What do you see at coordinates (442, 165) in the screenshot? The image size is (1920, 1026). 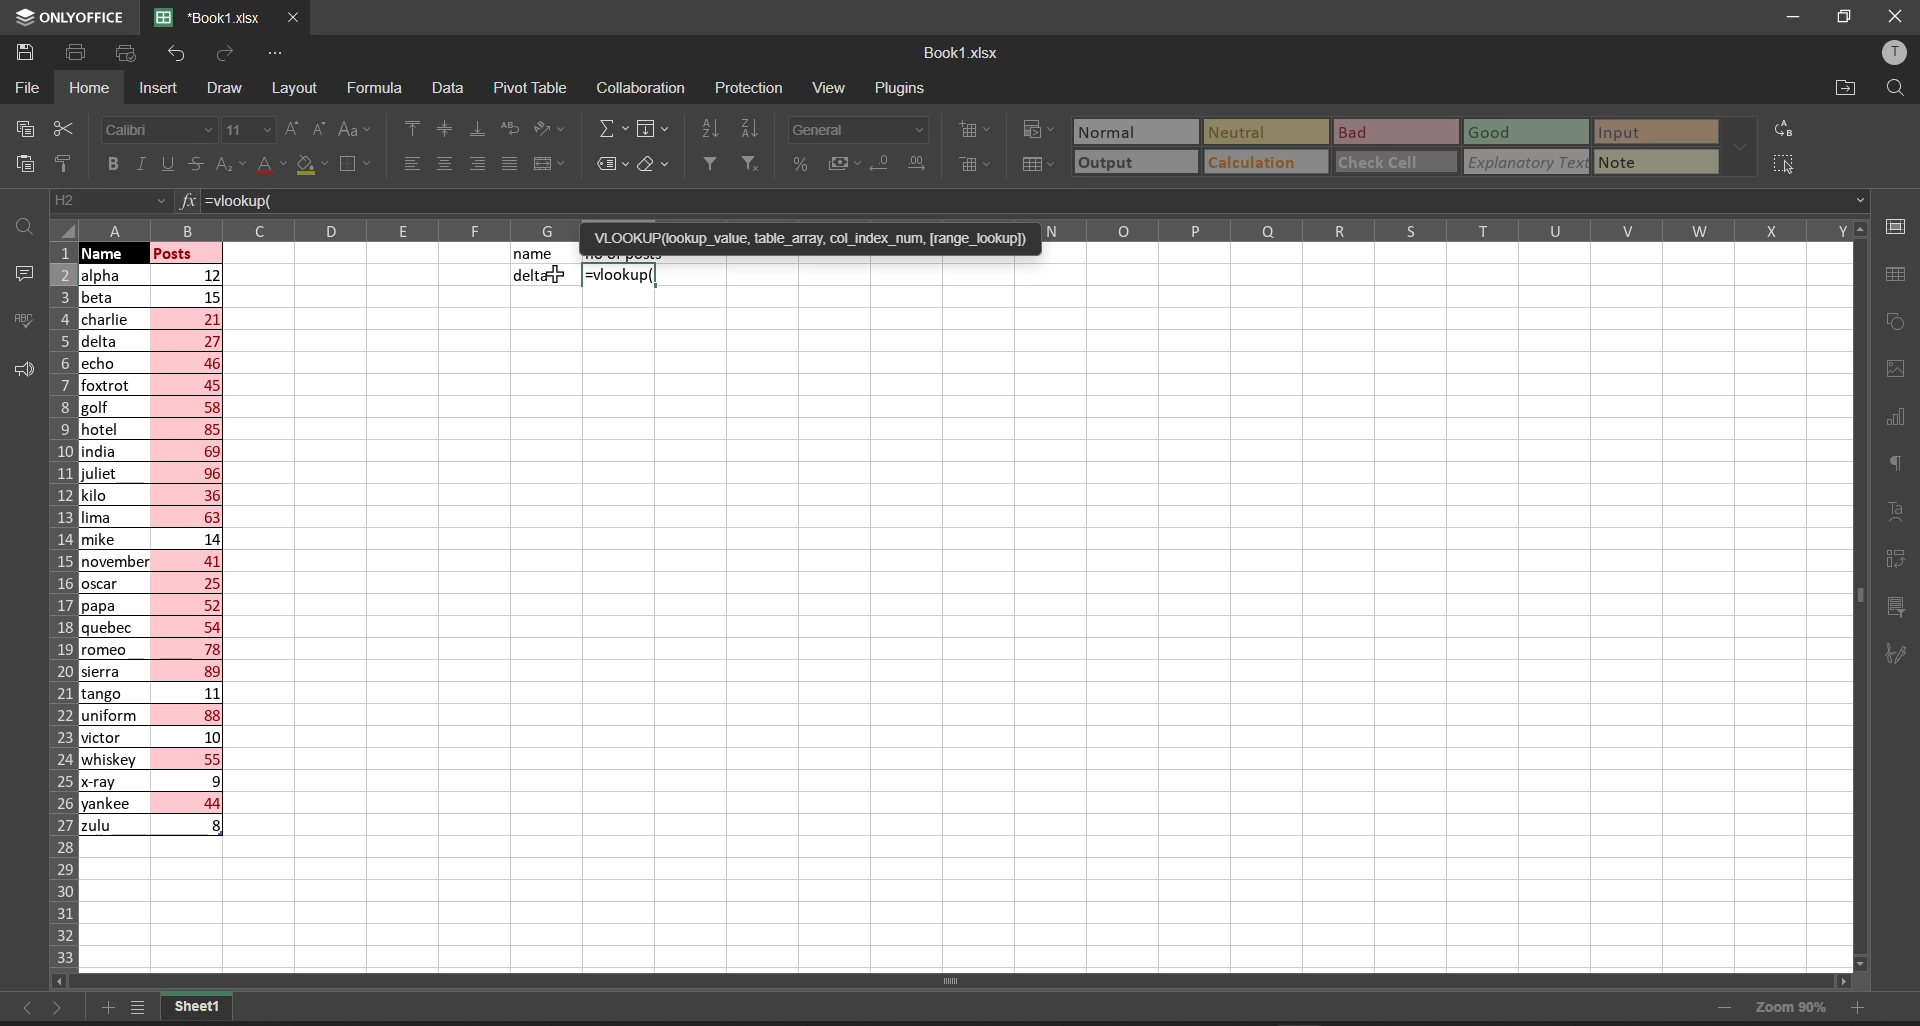 I see `align center` at bounding box center [442, 165].